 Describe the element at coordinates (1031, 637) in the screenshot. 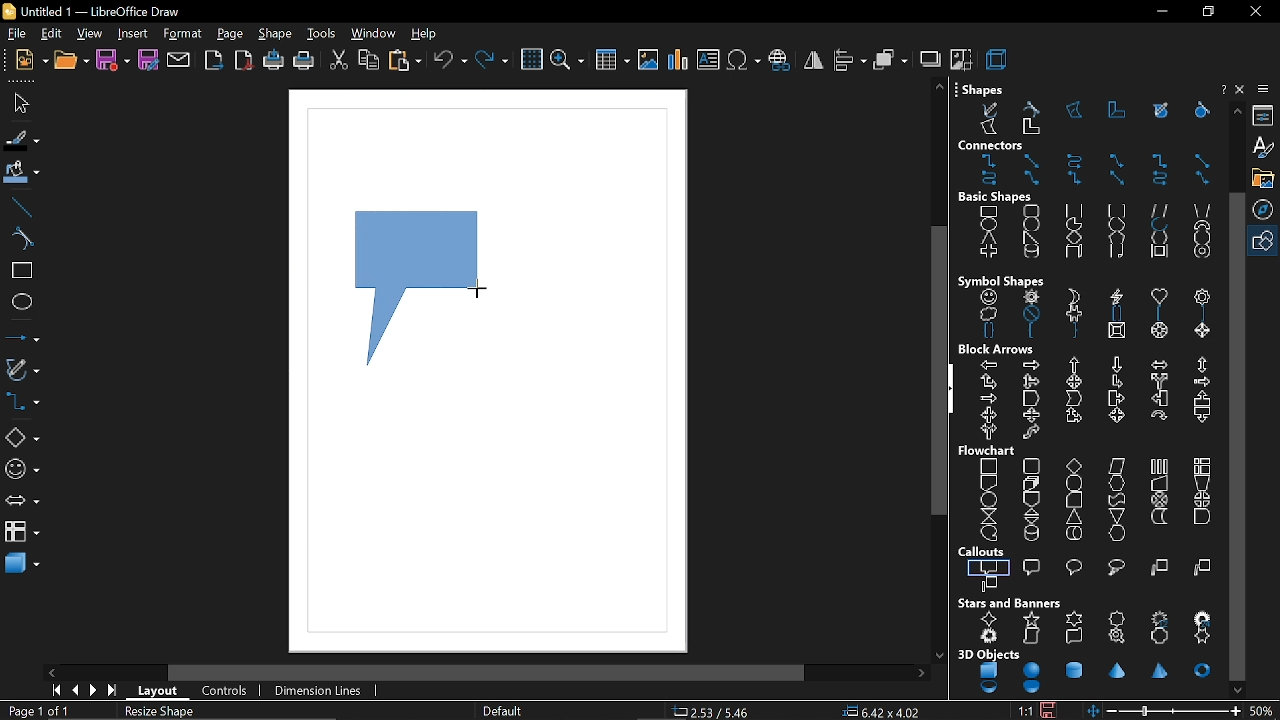

I see `vertical scroll` at that location.